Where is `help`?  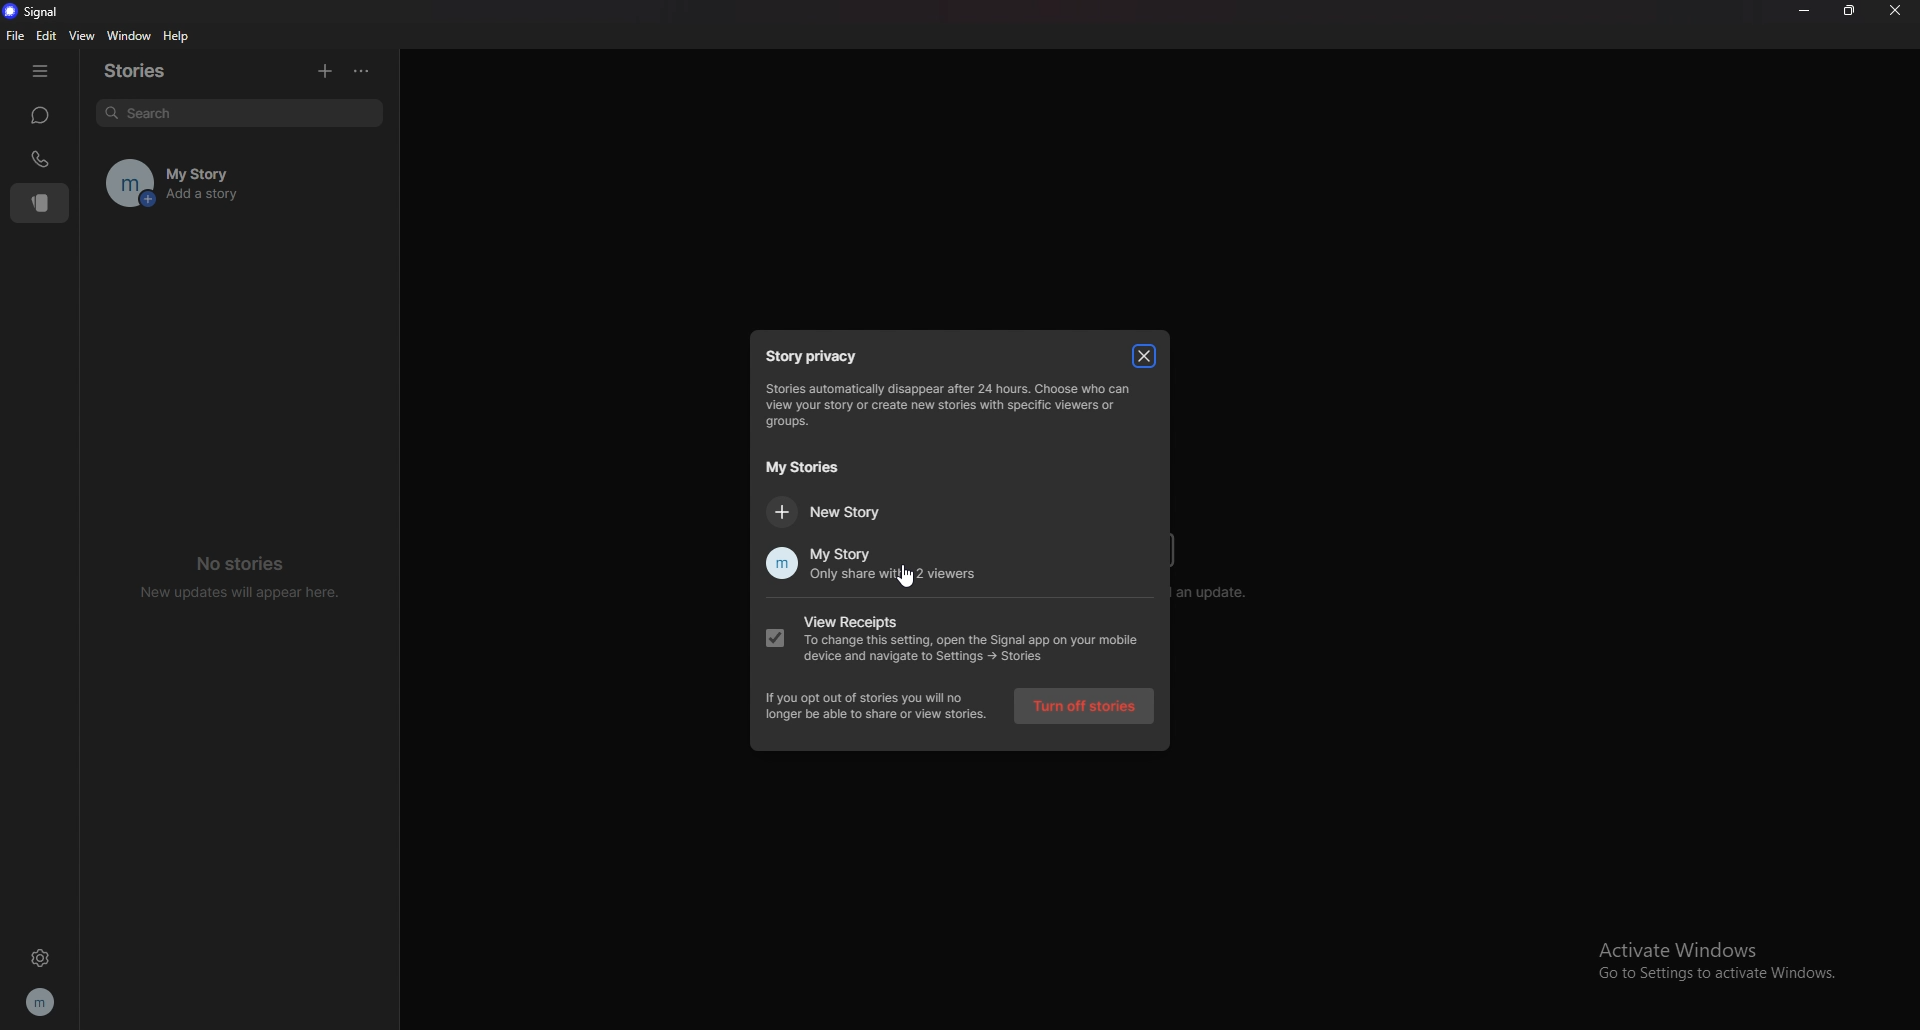 help is located at coordinates (177, 36).